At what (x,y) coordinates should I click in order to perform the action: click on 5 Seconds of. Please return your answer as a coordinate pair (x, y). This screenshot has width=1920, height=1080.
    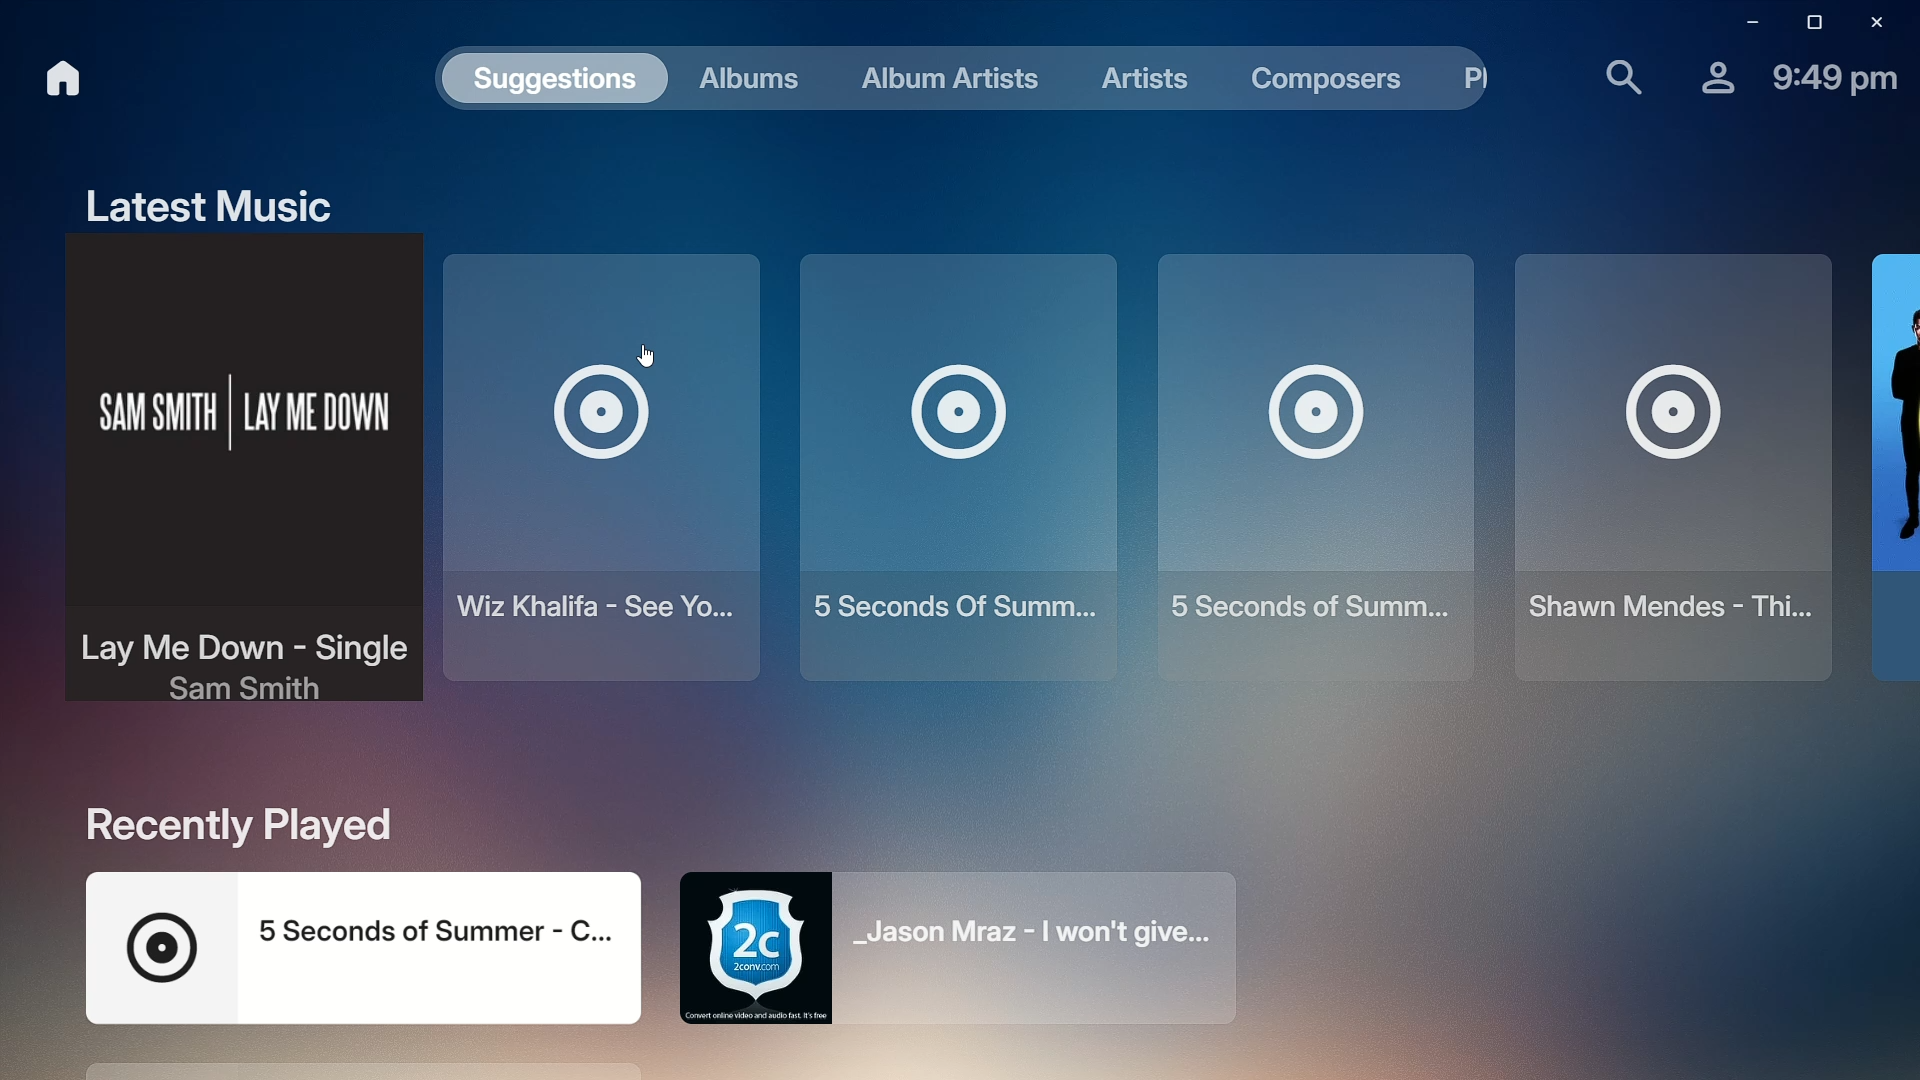
    Looking at the image, I should click on (1304, 461).